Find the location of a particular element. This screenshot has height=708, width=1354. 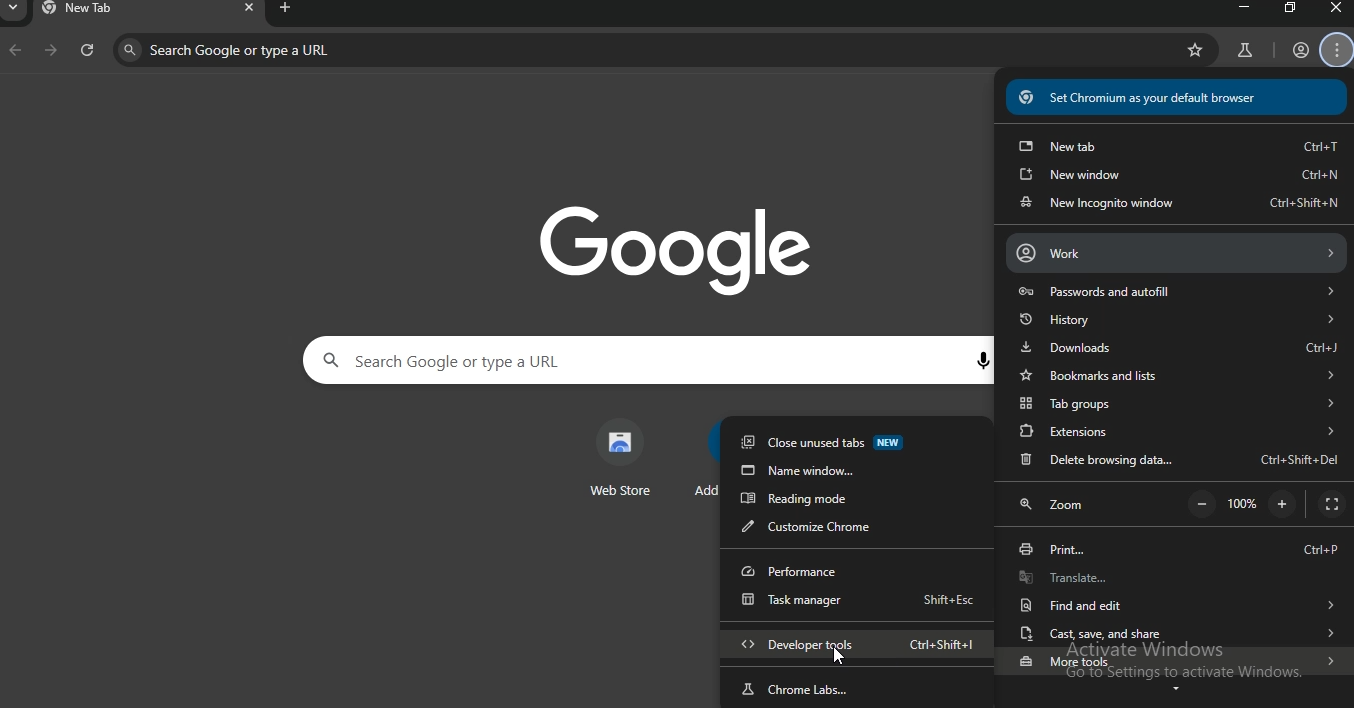

print is located at coordinates (1174, 549).